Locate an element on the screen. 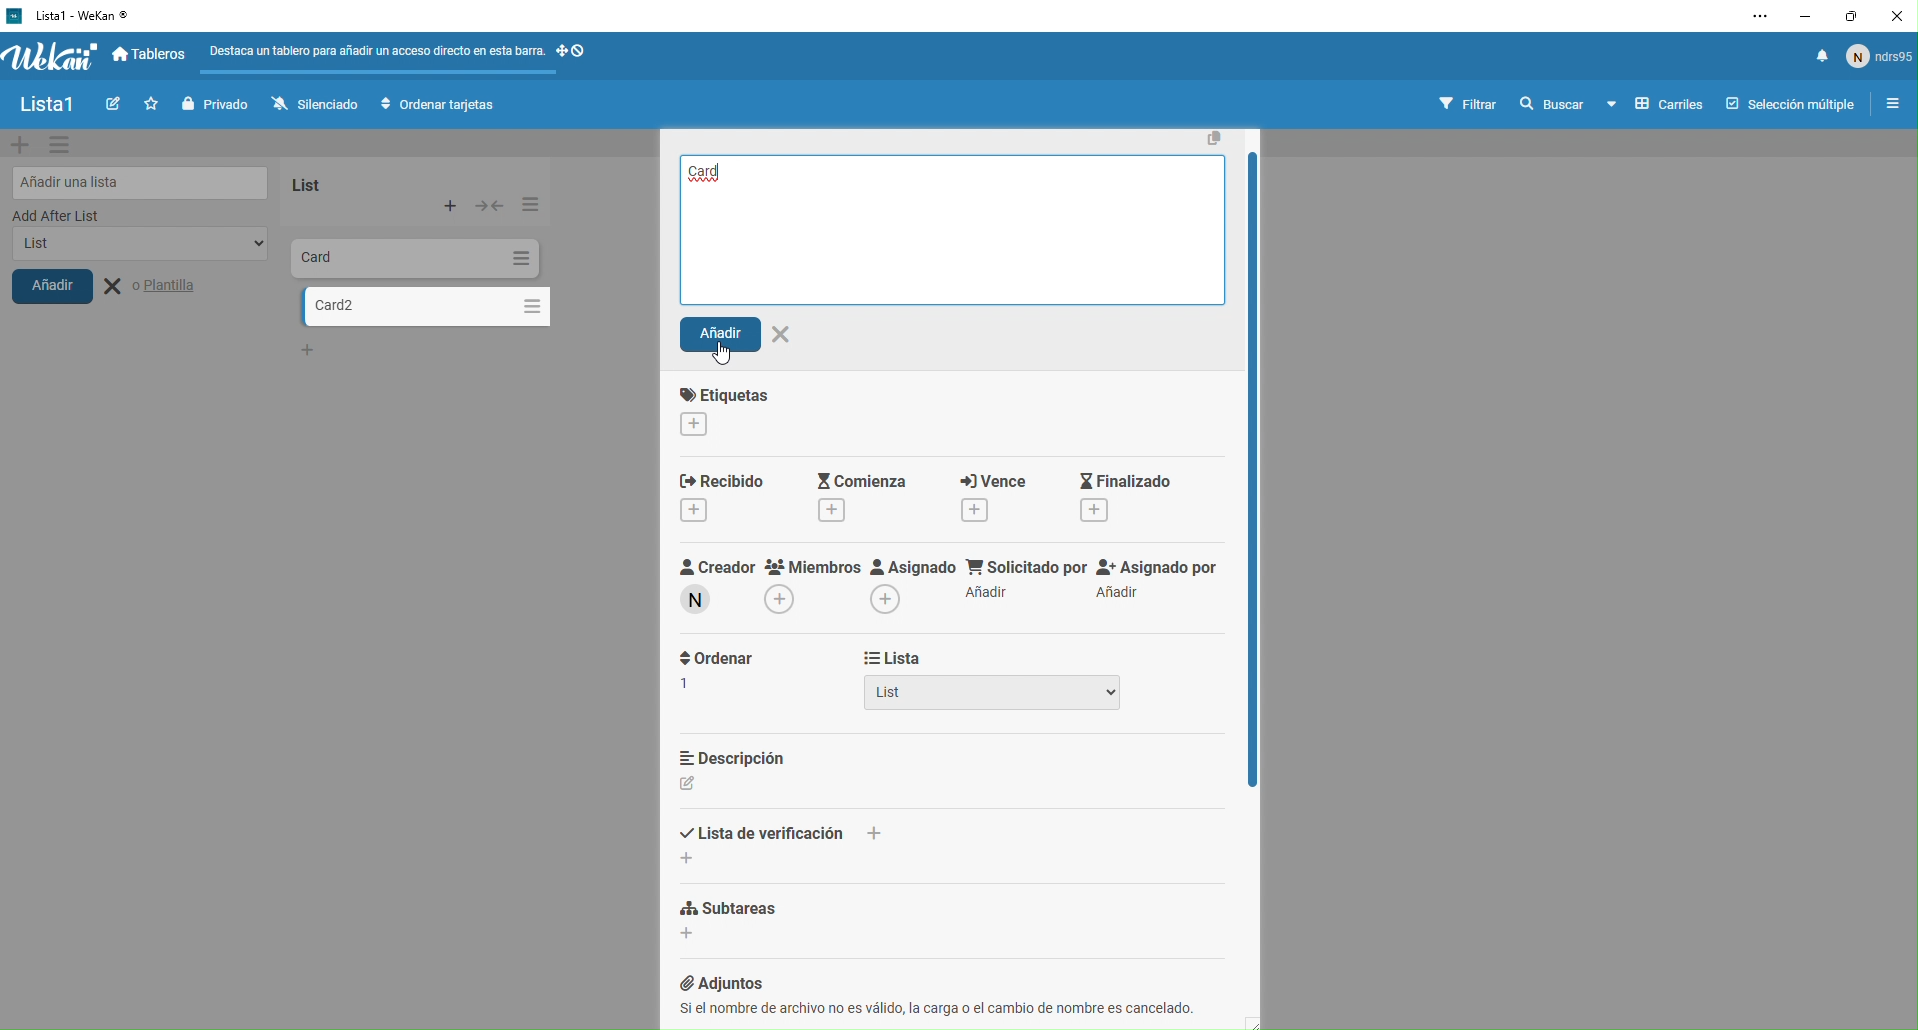  Add is located at coordinates (452, 206).